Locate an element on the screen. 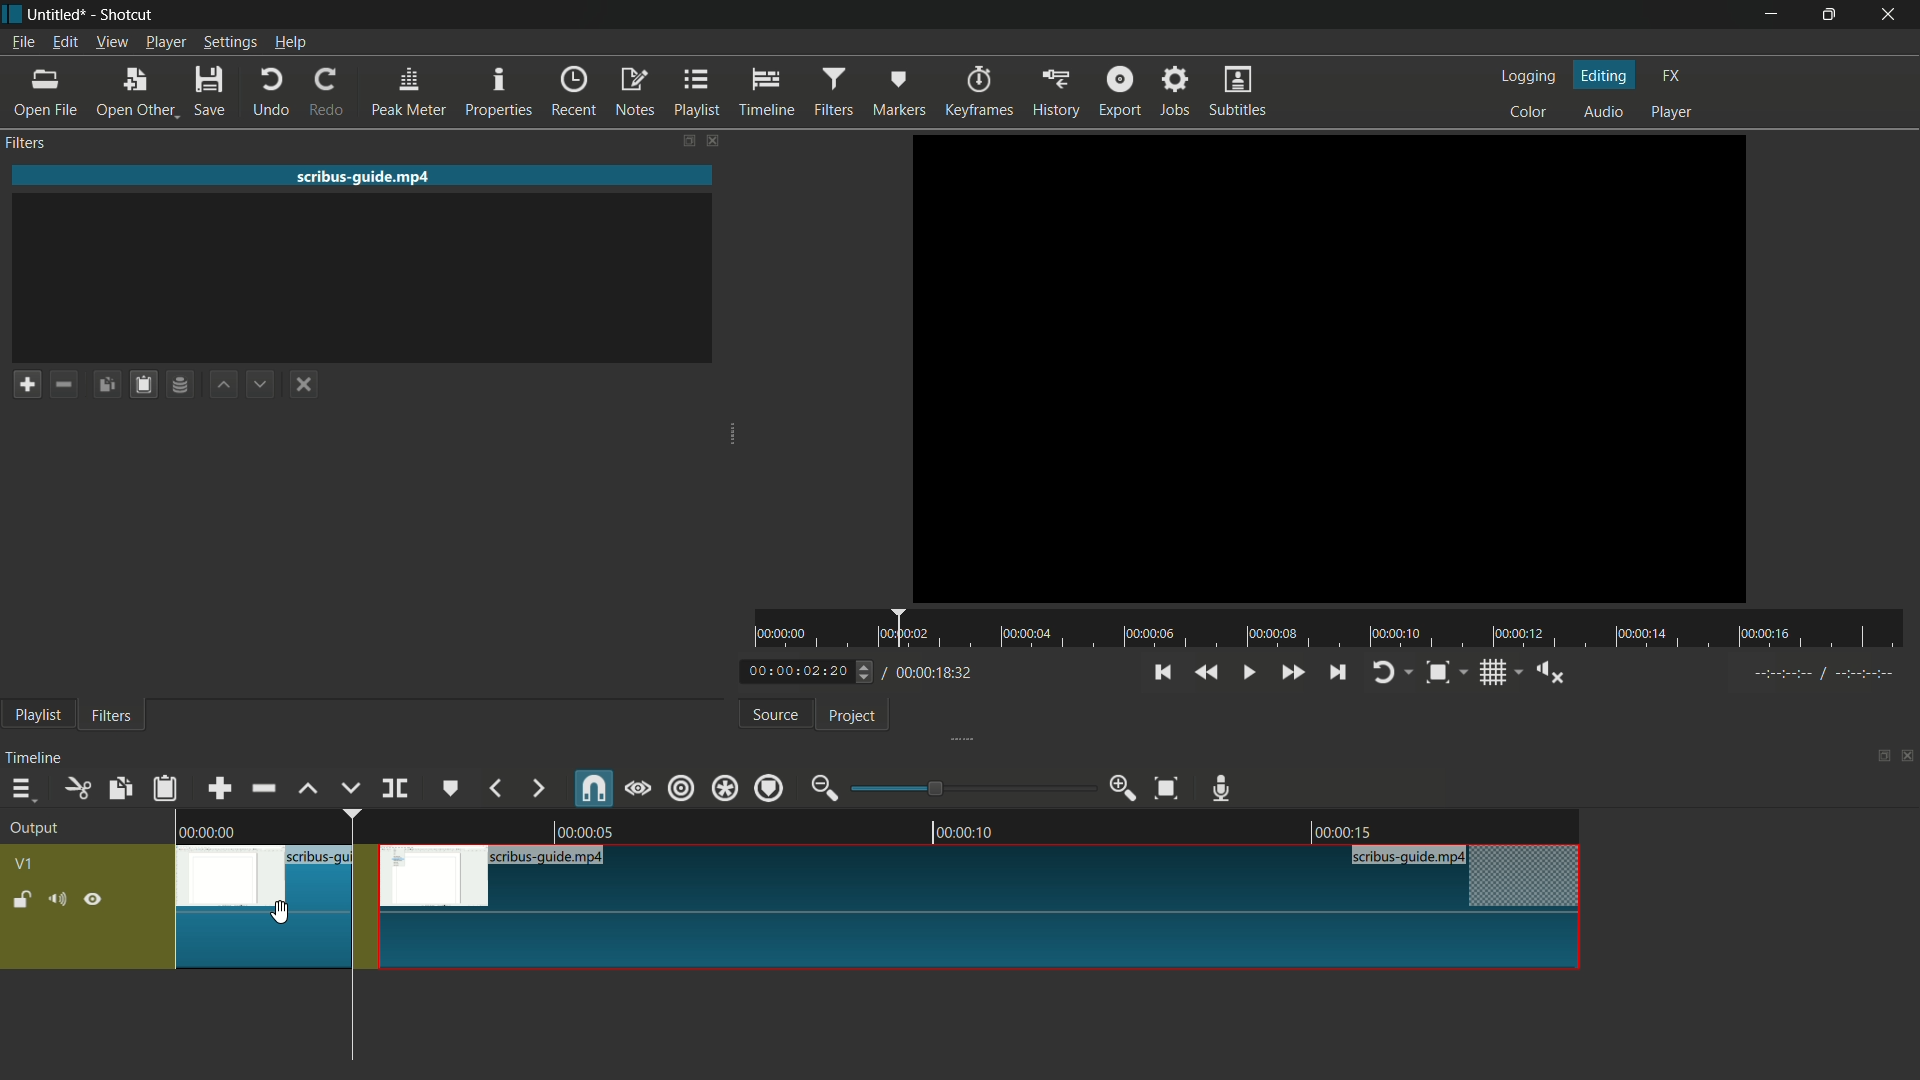 The width and height of the screenshot is (1920, 1080). markers is located at coordinates (898, 93).